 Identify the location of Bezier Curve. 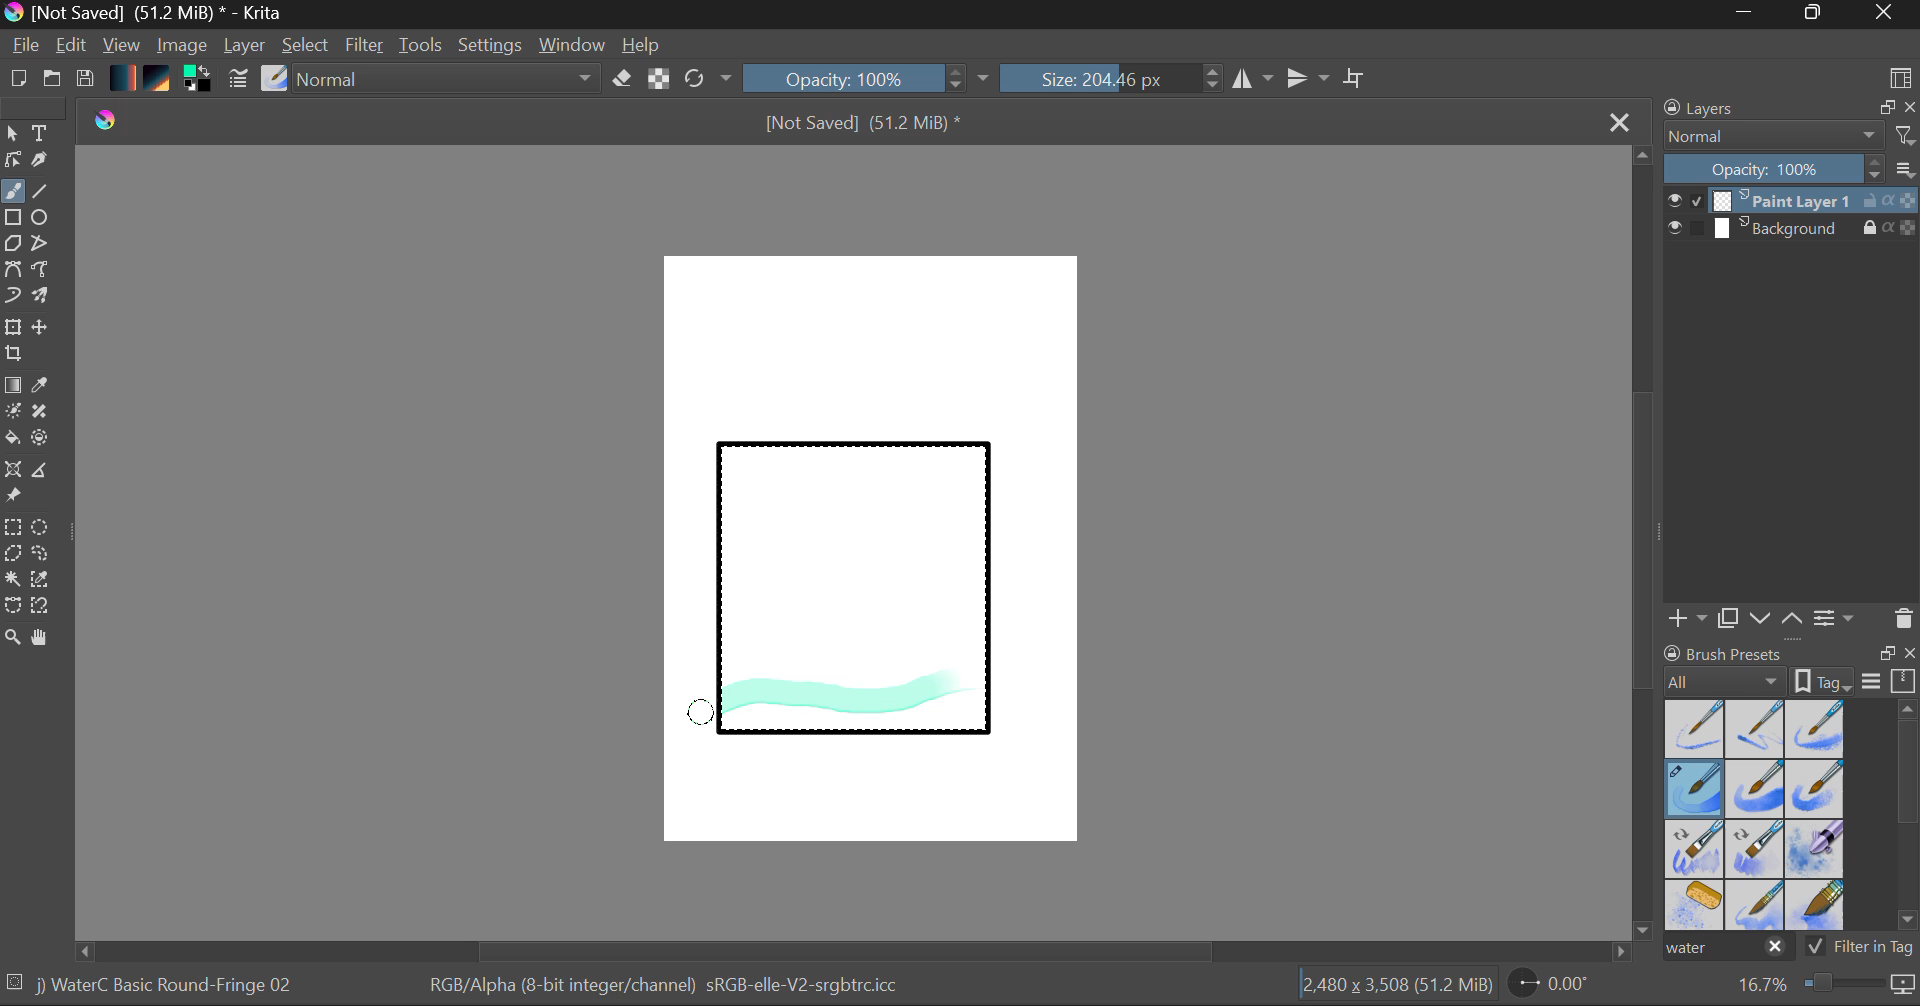
(12, 270).